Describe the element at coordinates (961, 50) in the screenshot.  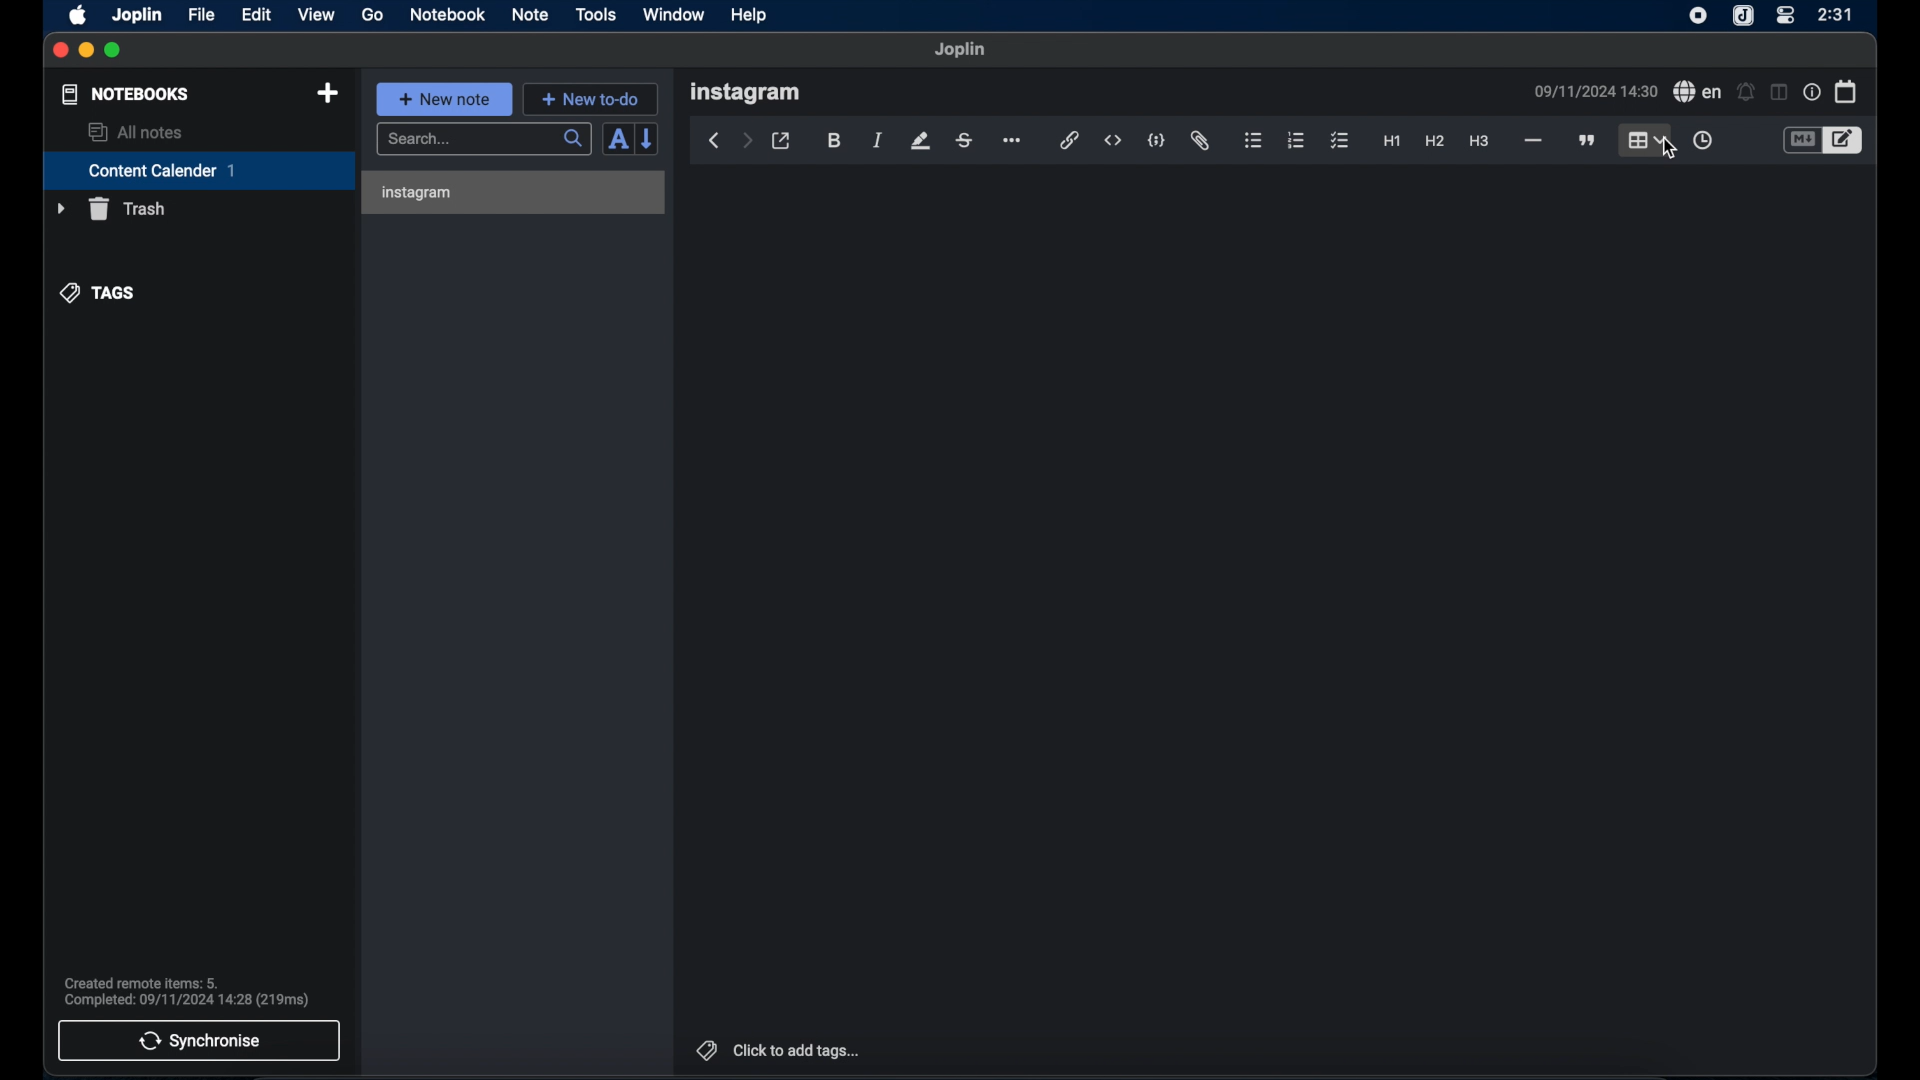
I see `Joplin` at that location.